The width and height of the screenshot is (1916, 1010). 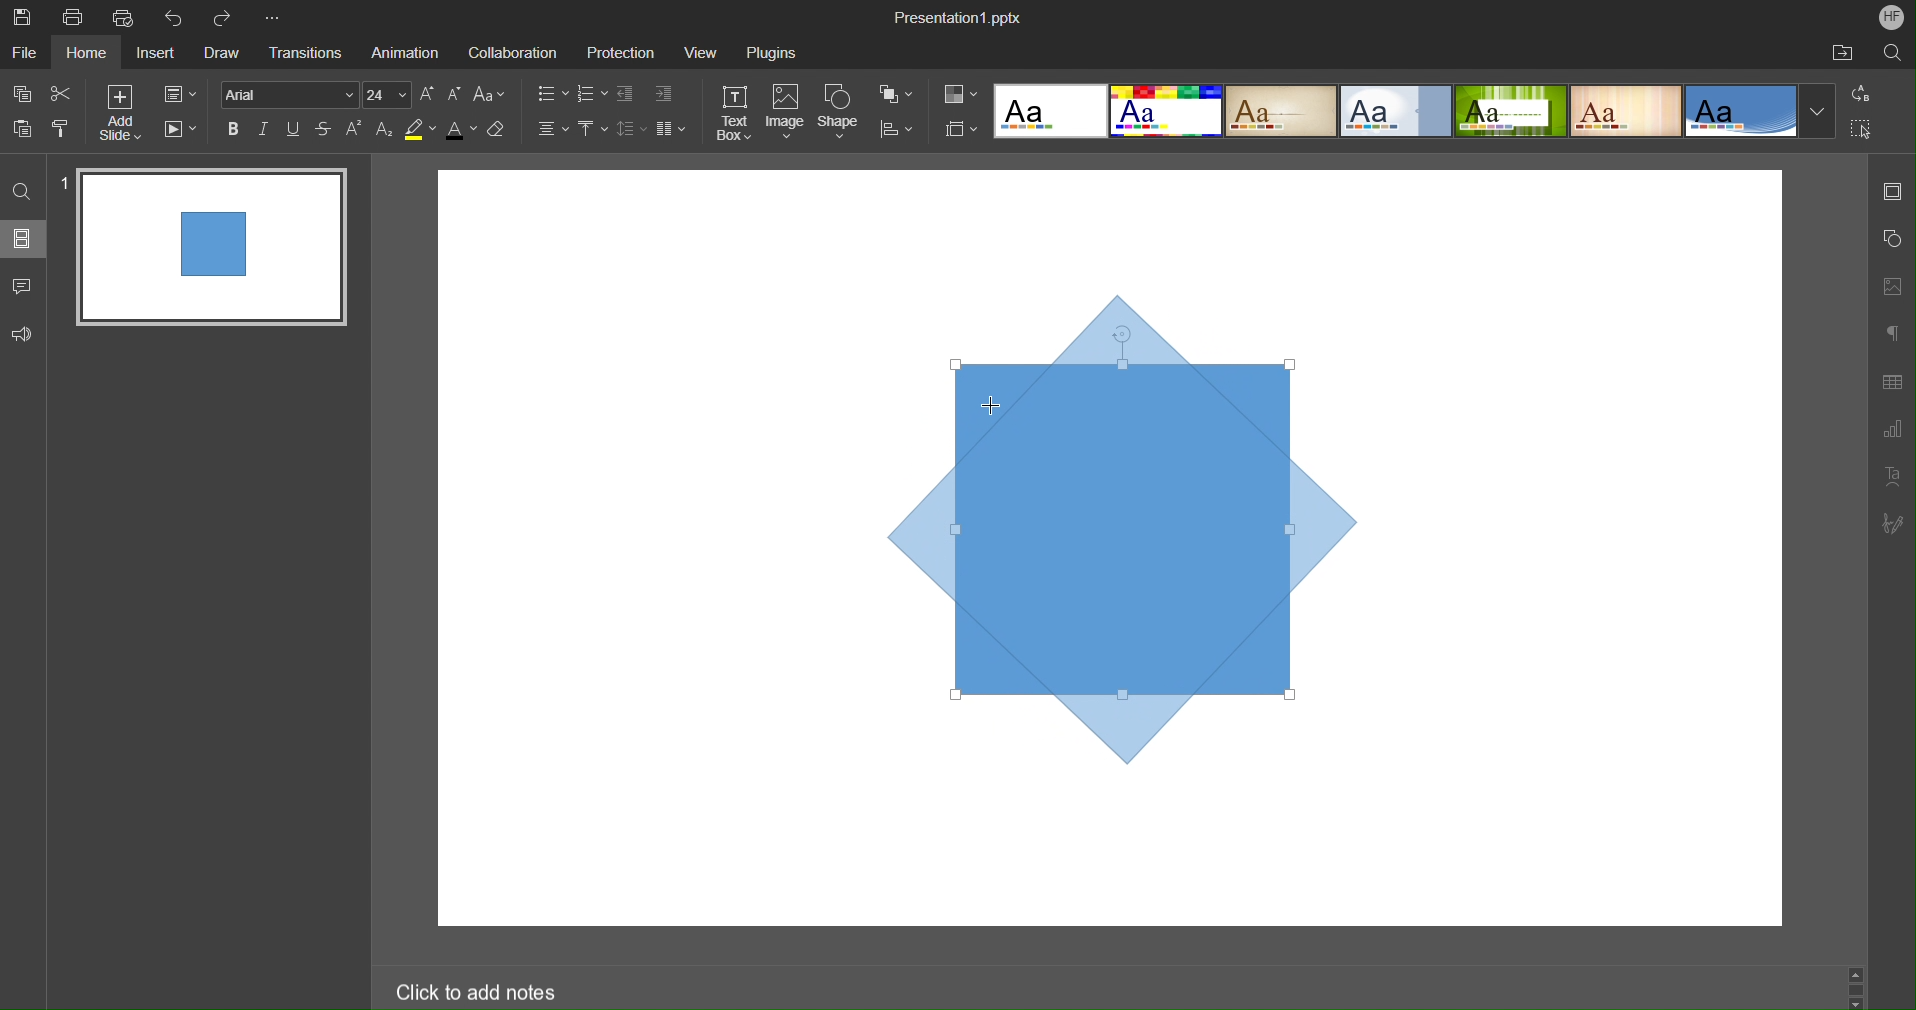 I want to click on Image, so click(x=788, y=113).